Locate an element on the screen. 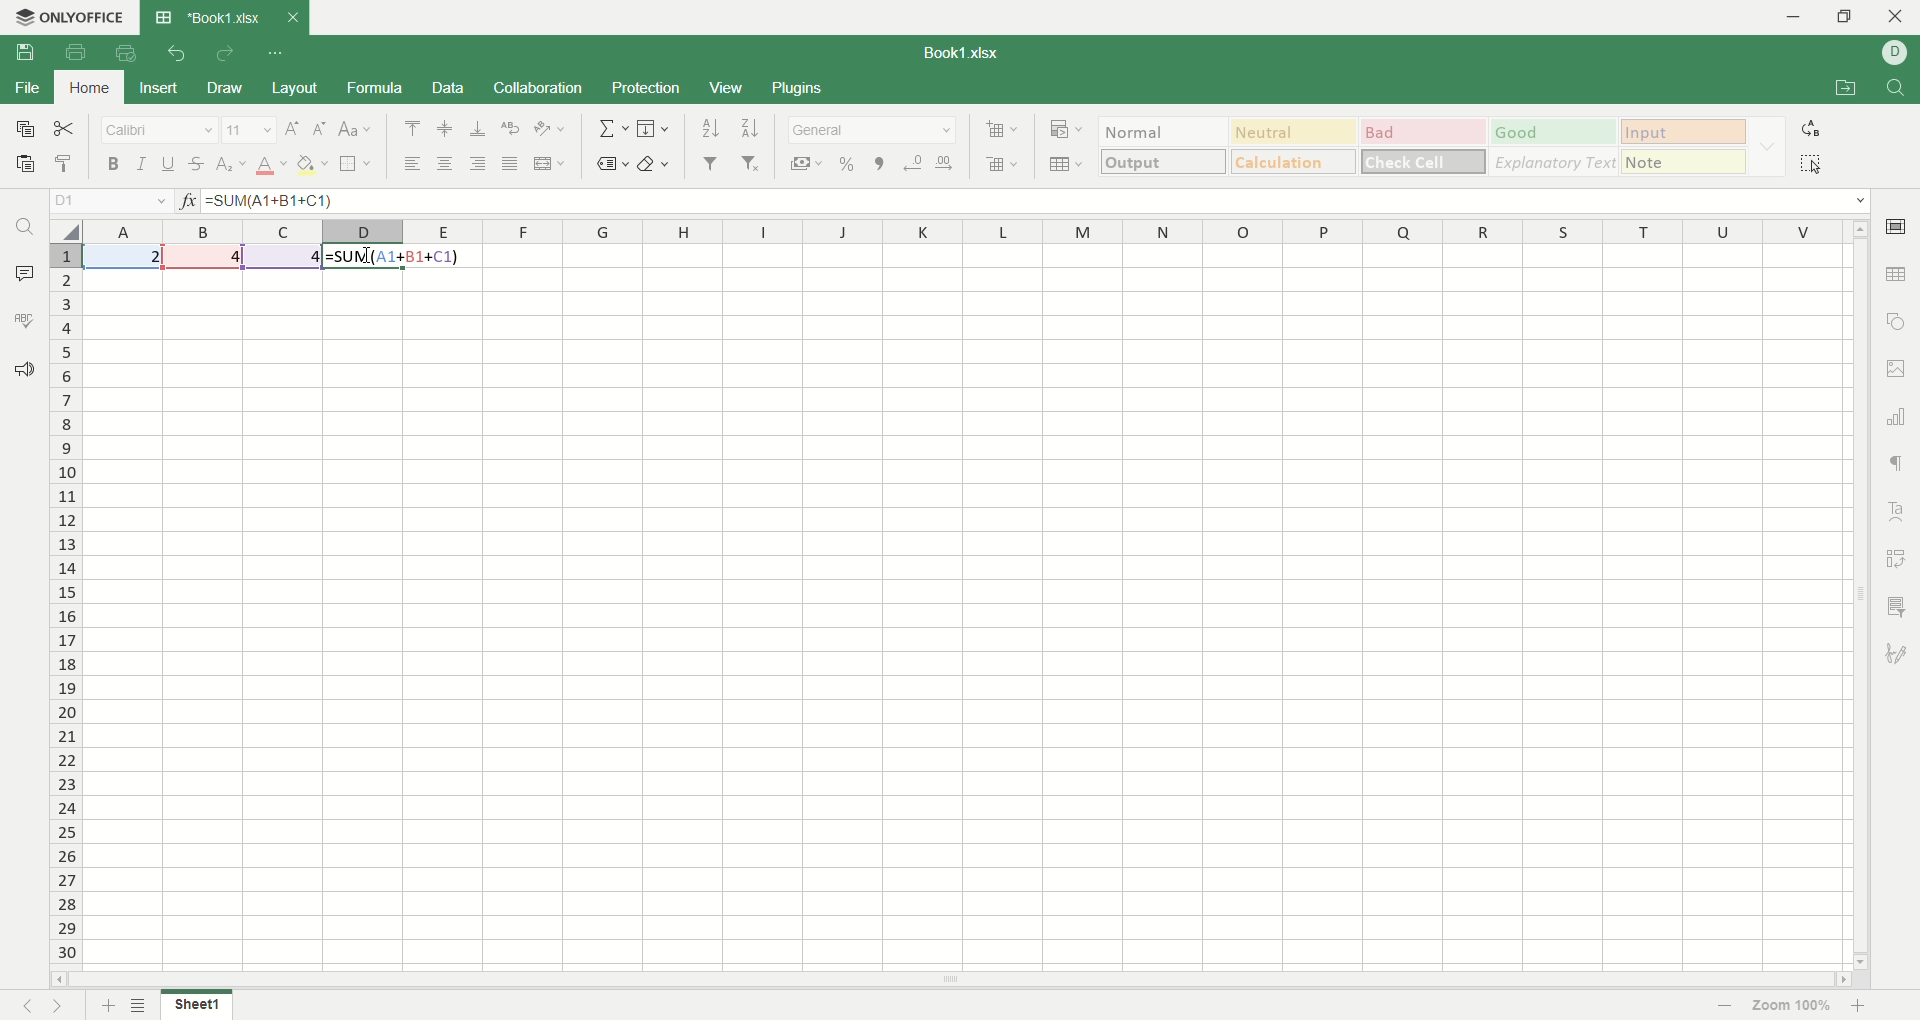 The image size is (1920, 1020). formula is located at coordinates (374, 87).